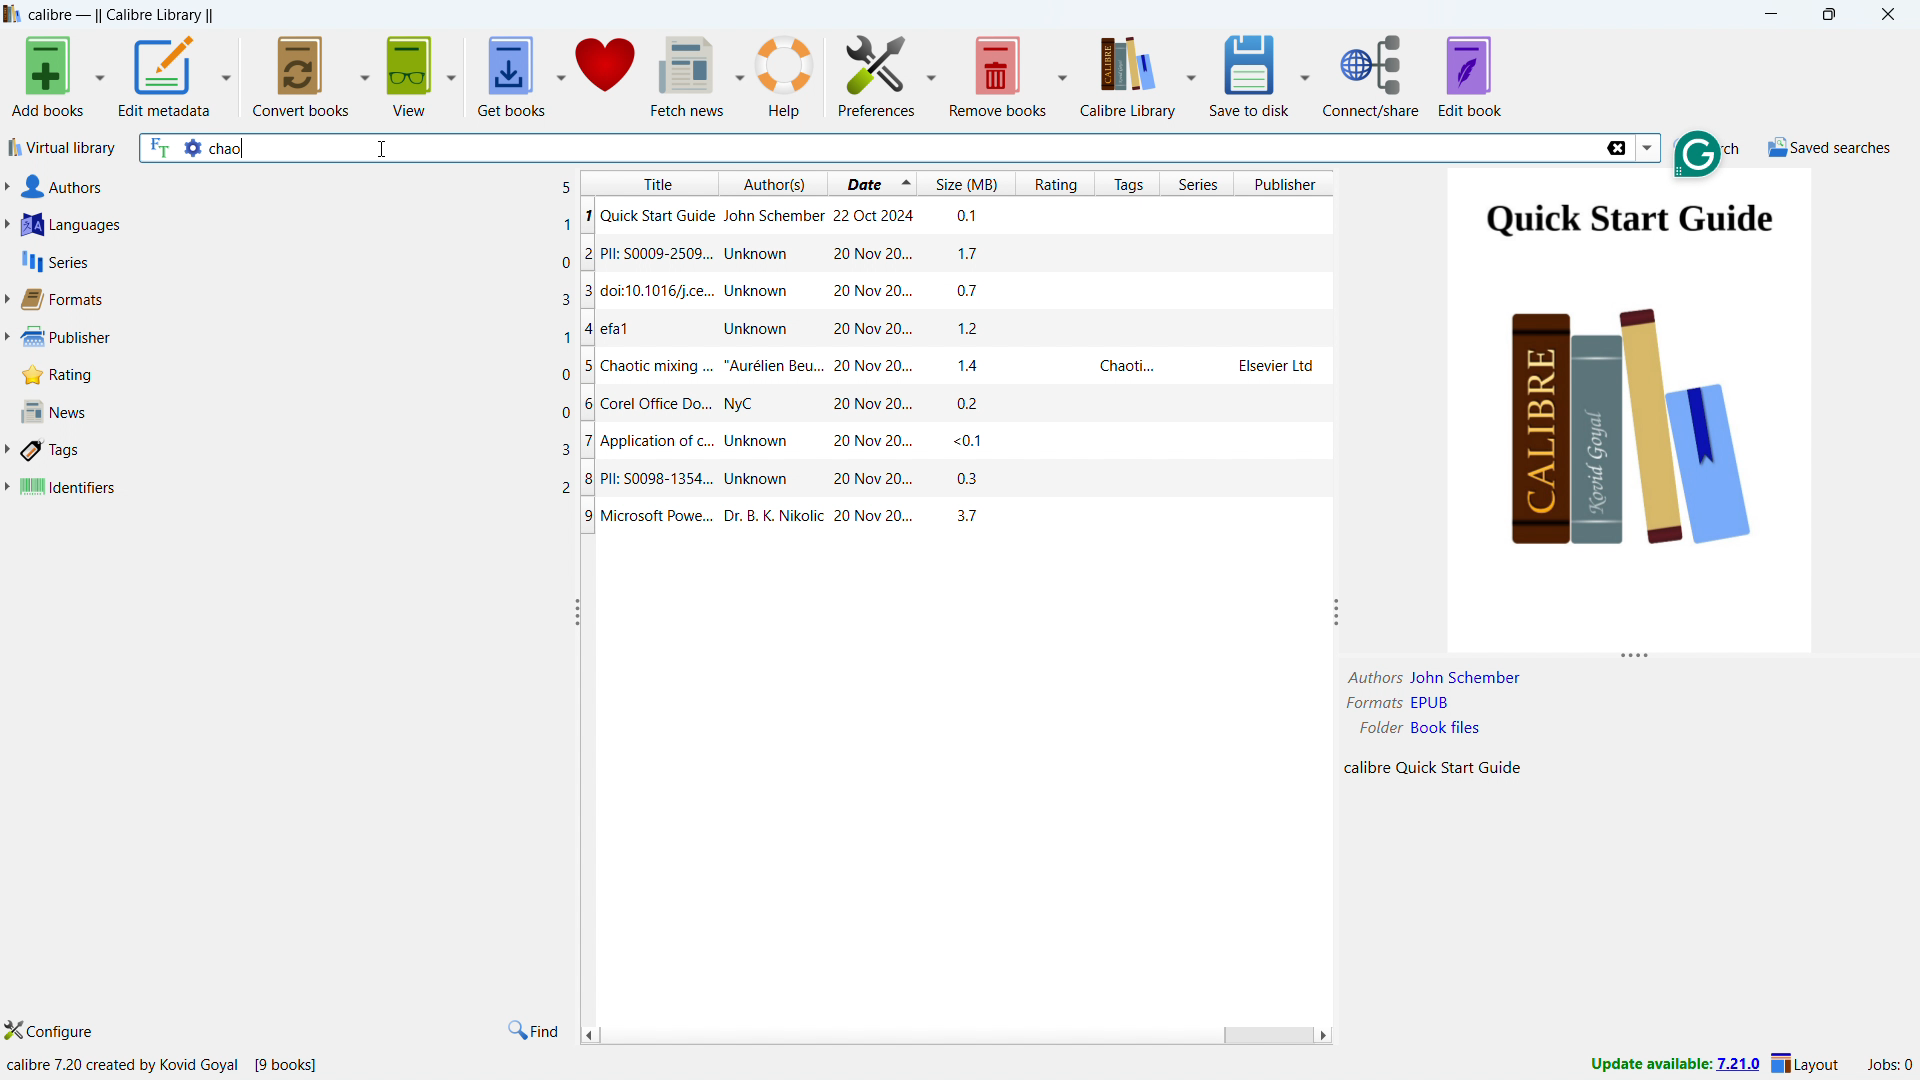 This screenshot has height=1080, width=1920. I want to click on news, so click(297, 412).